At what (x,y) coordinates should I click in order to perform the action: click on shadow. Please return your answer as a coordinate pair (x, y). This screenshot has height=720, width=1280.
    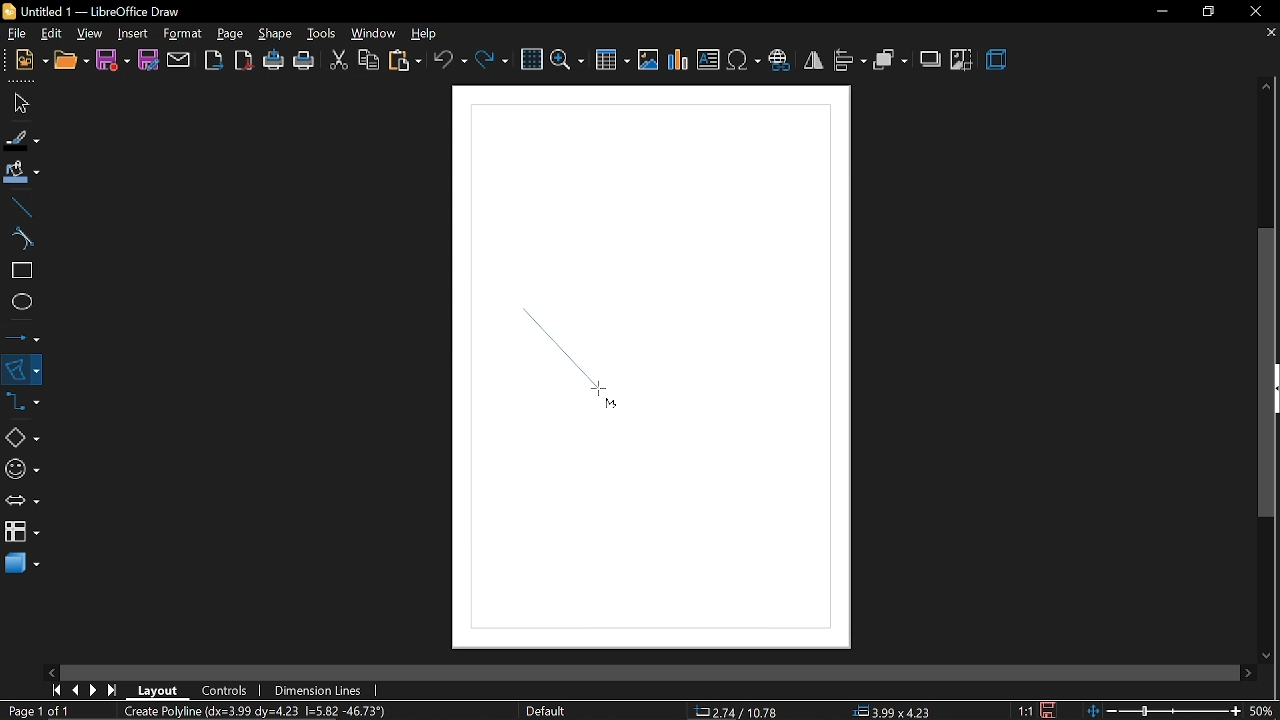
    Looking at the image, I should click on (932, 58).